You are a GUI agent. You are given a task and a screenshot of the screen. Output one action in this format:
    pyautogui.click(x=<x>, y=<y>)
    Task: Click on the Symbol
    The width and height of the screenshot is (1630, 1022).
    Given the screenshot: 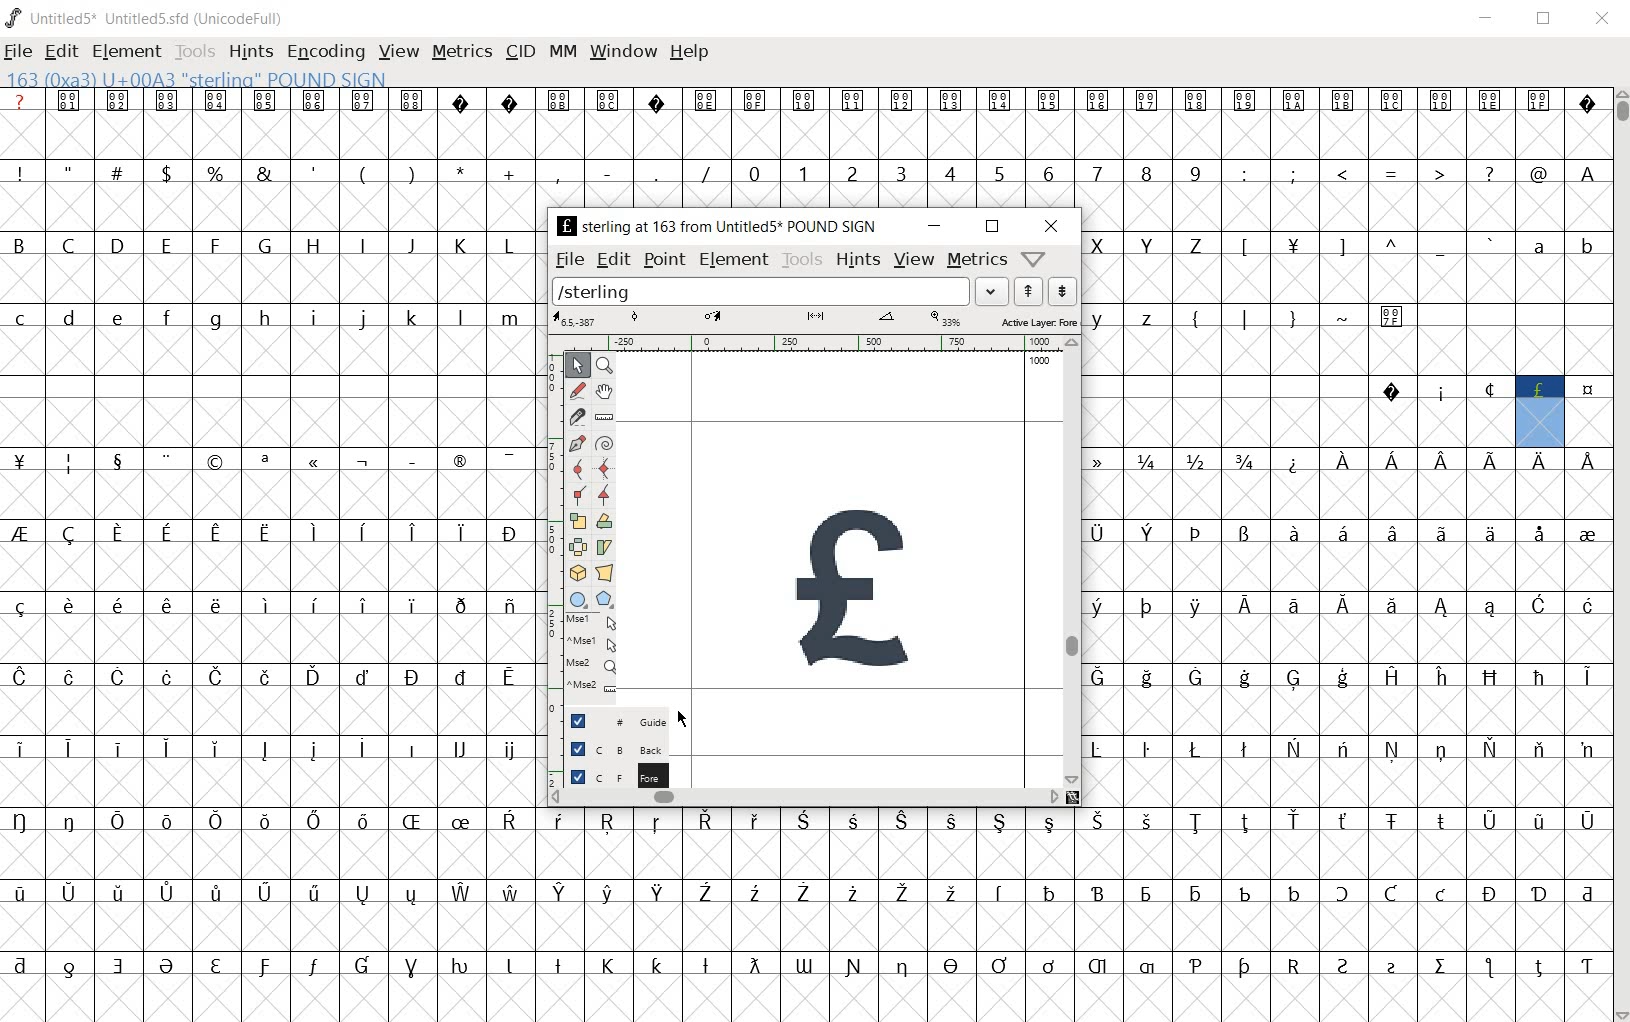 What is the action you would take?
    pyautogui.click(x=364, y=101)
    